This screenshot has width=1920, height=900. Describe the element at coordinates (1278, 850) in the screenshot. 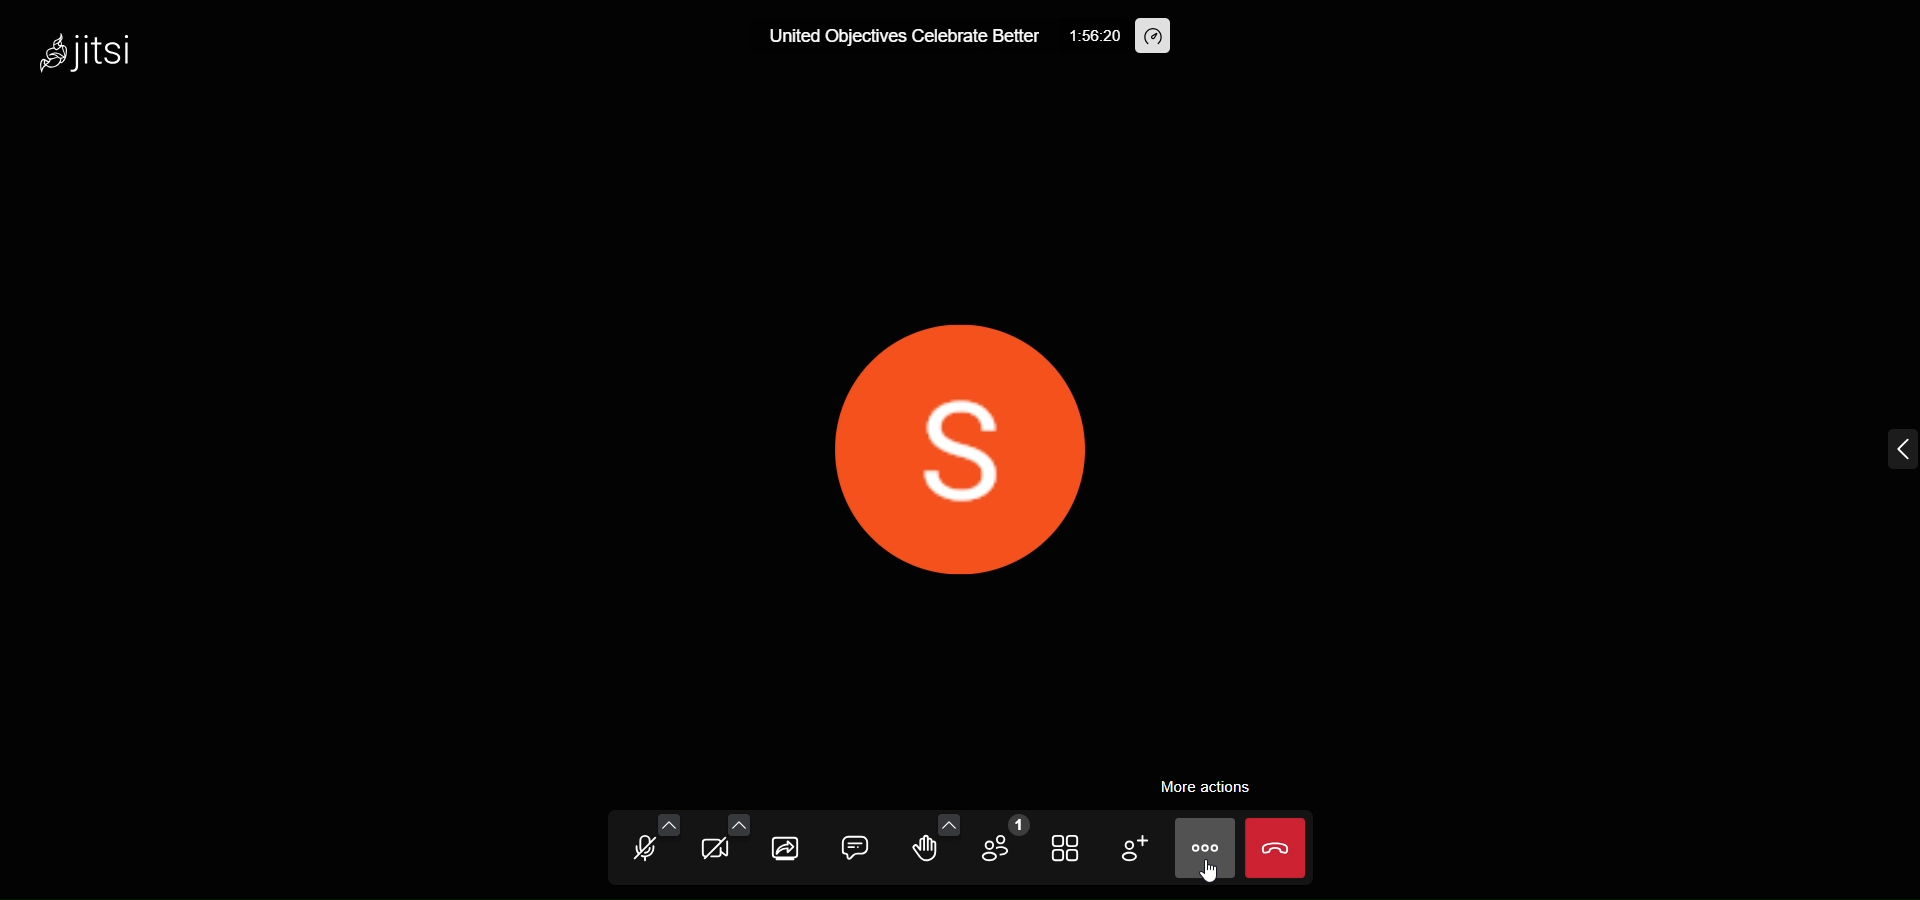

I see `leave the call` at that location.